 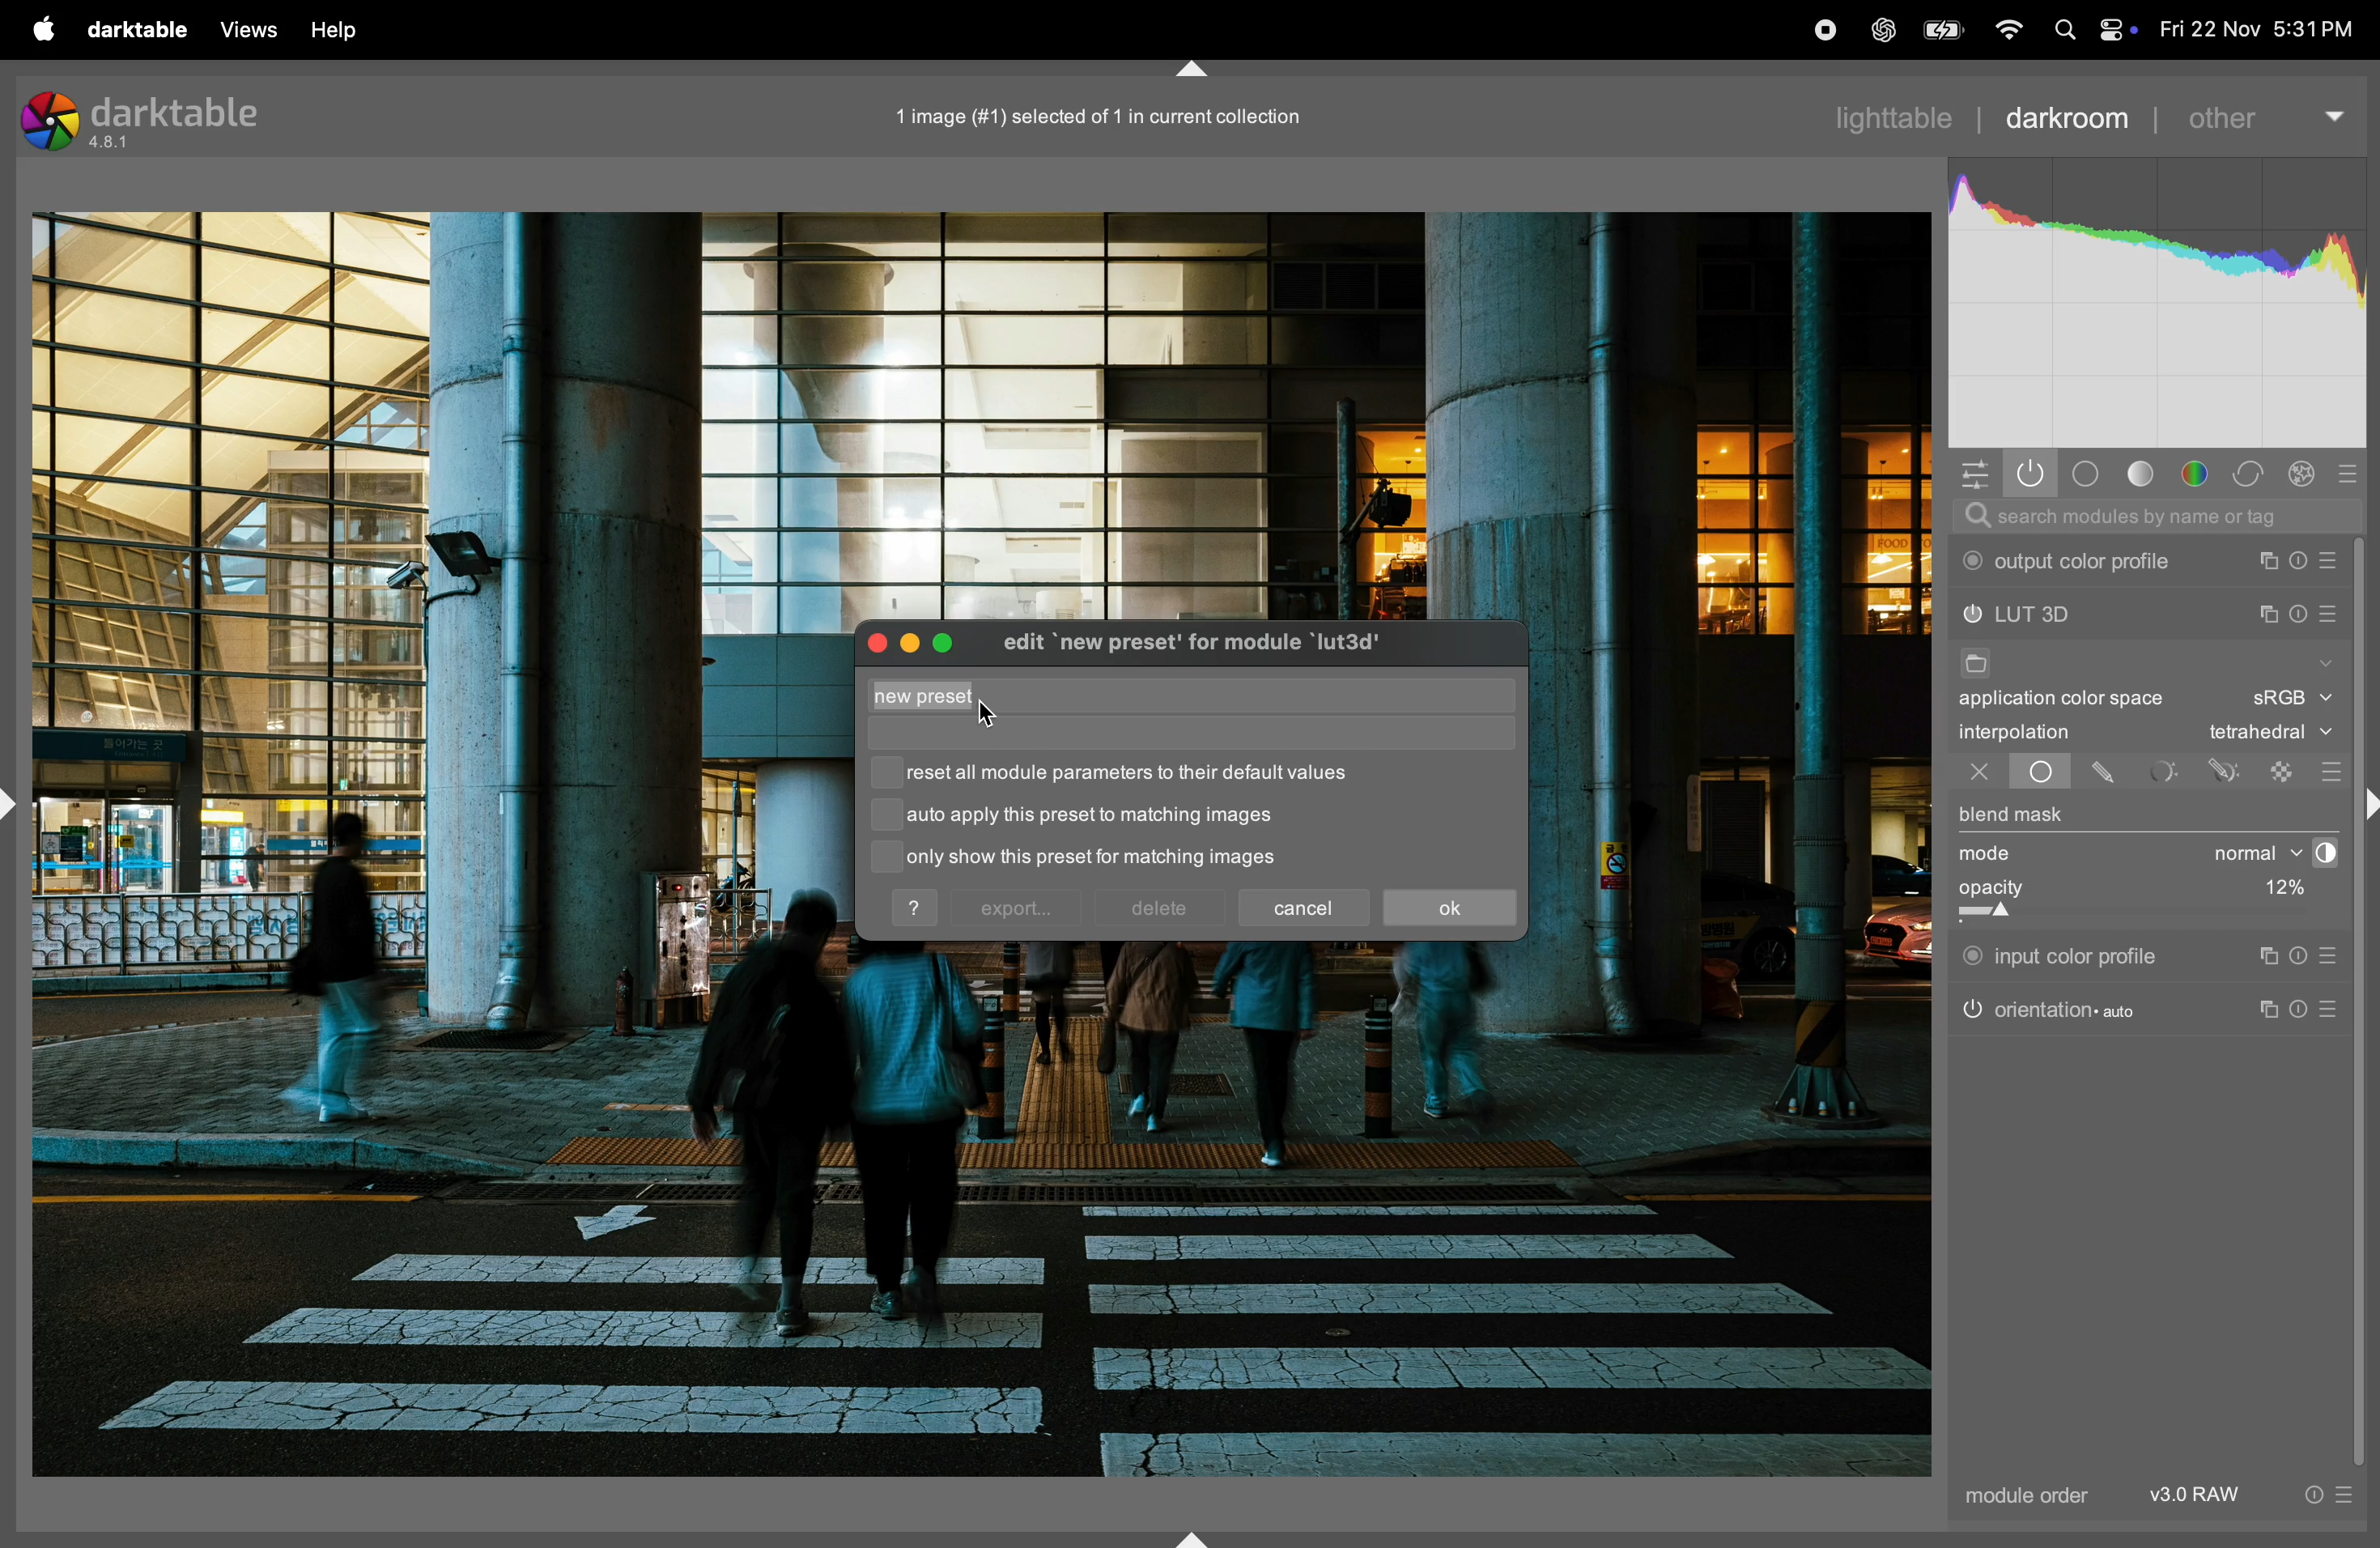 What do you see at coordinates (1159, 909) in the screenshot?
I see `delete` at bounding box center [1159, 909].